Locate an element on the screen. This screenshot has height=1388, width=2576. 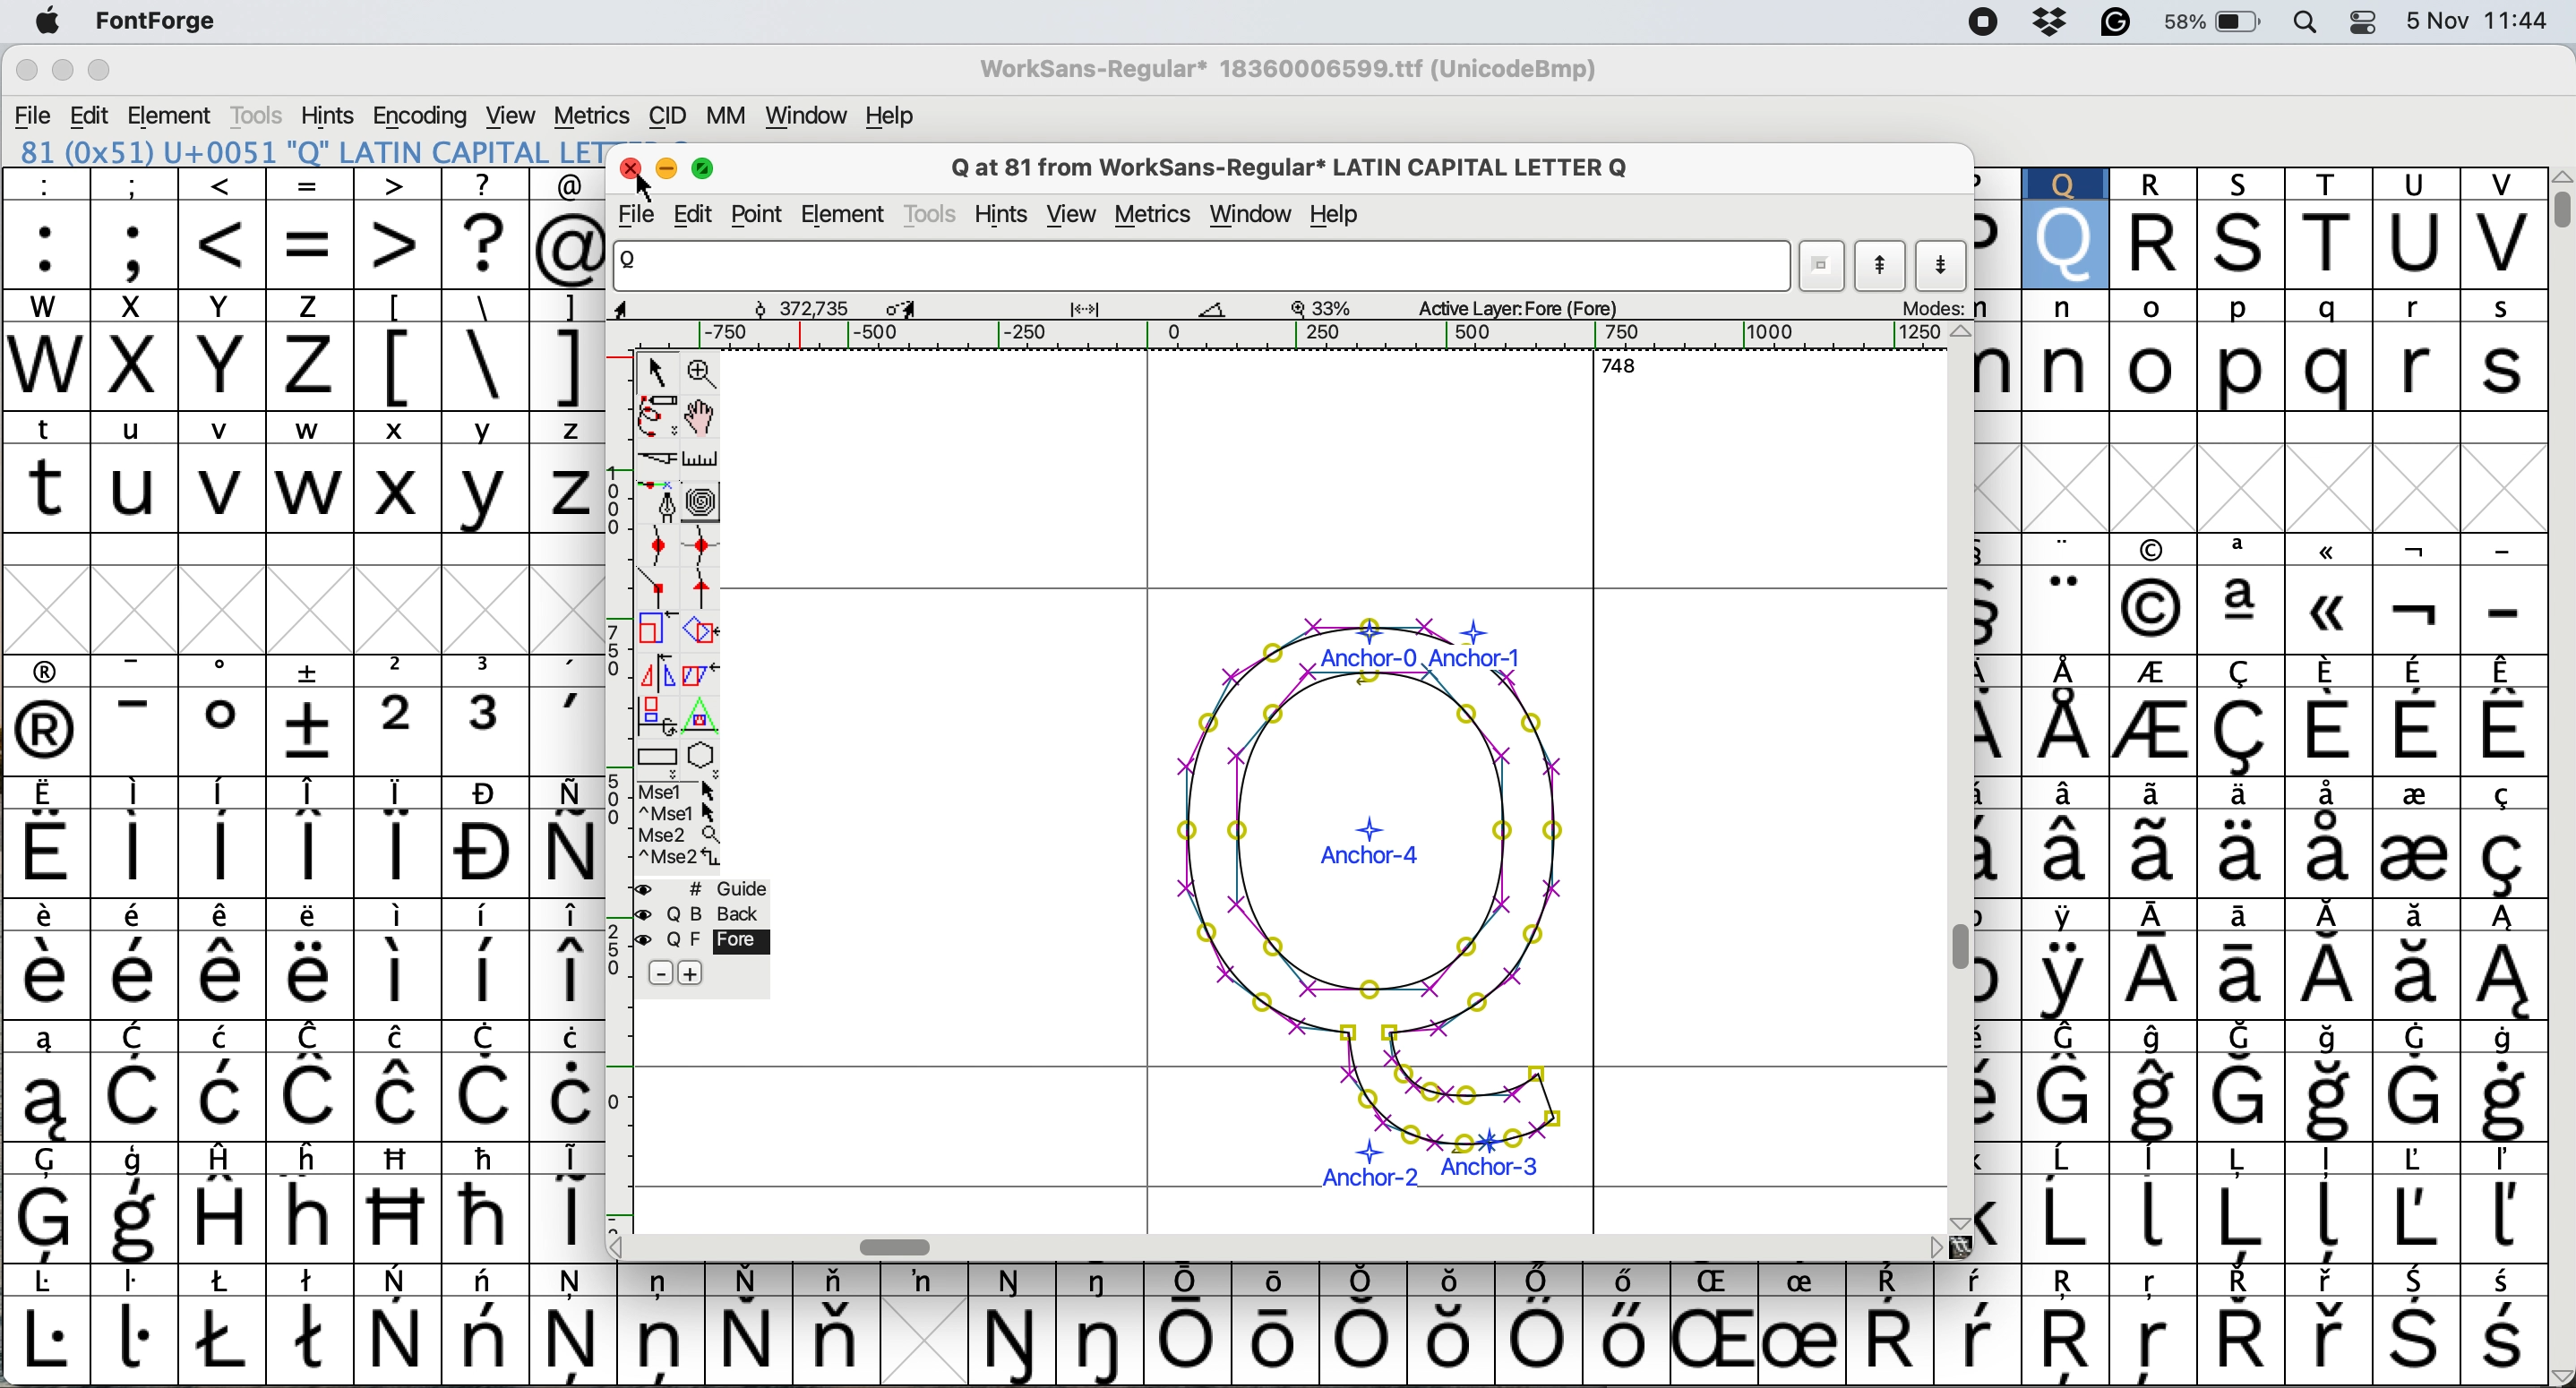
add a comer point is located at coordinates (659, 589).